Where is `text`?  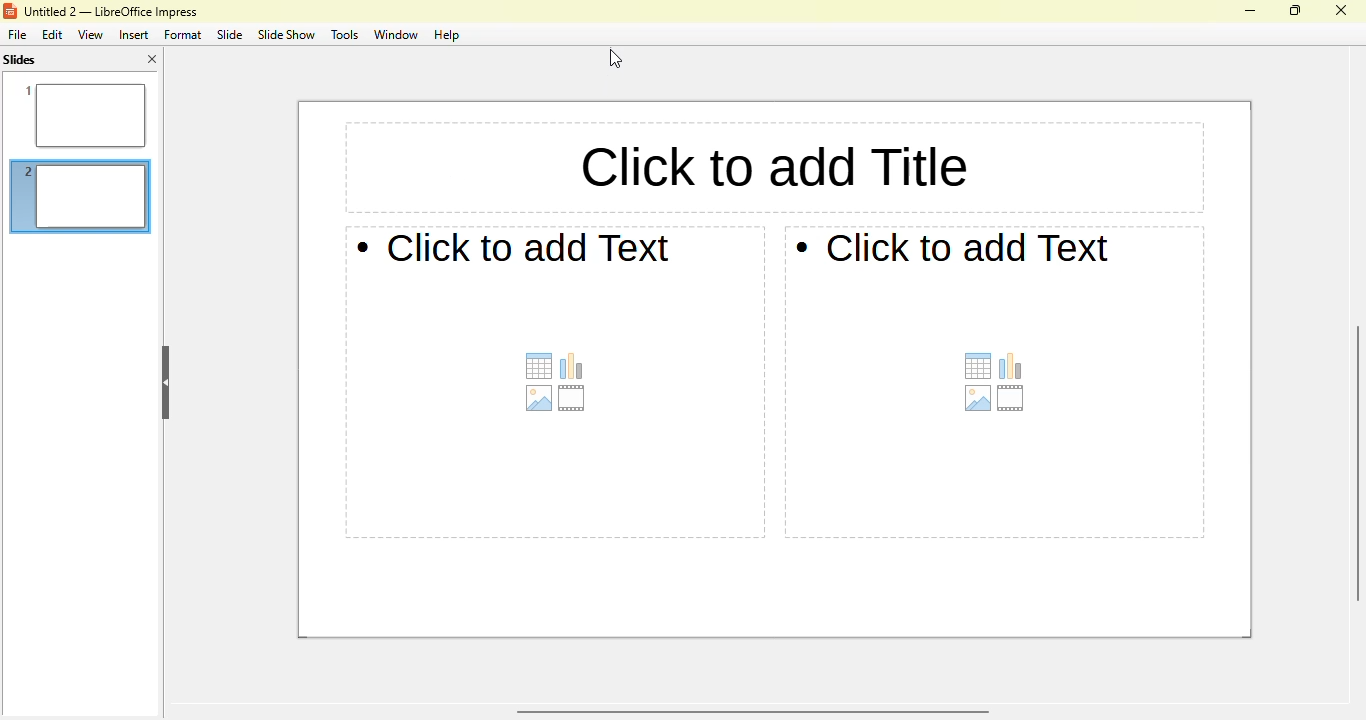
text is located at coordinates (951, 247).